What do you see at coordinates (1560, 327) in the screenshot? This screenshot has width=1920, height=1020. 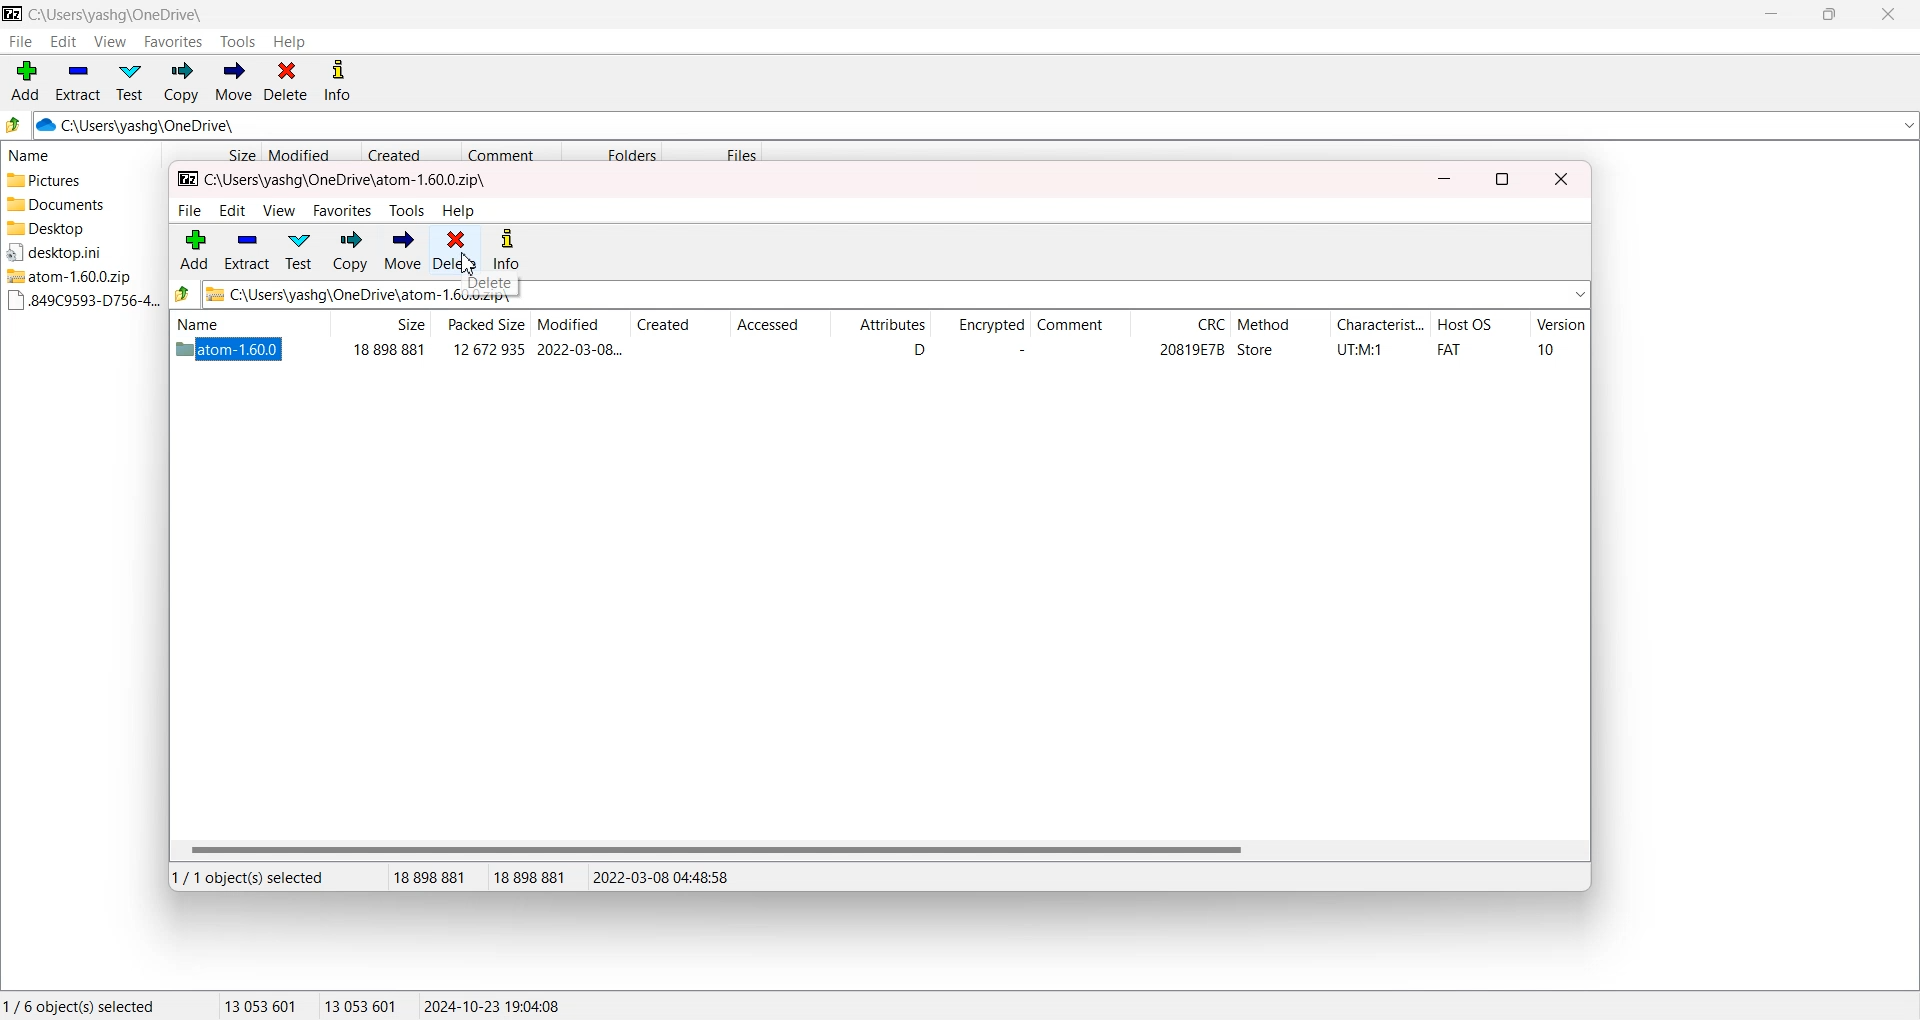 I see `Version` at bounding box center [1560, 327].